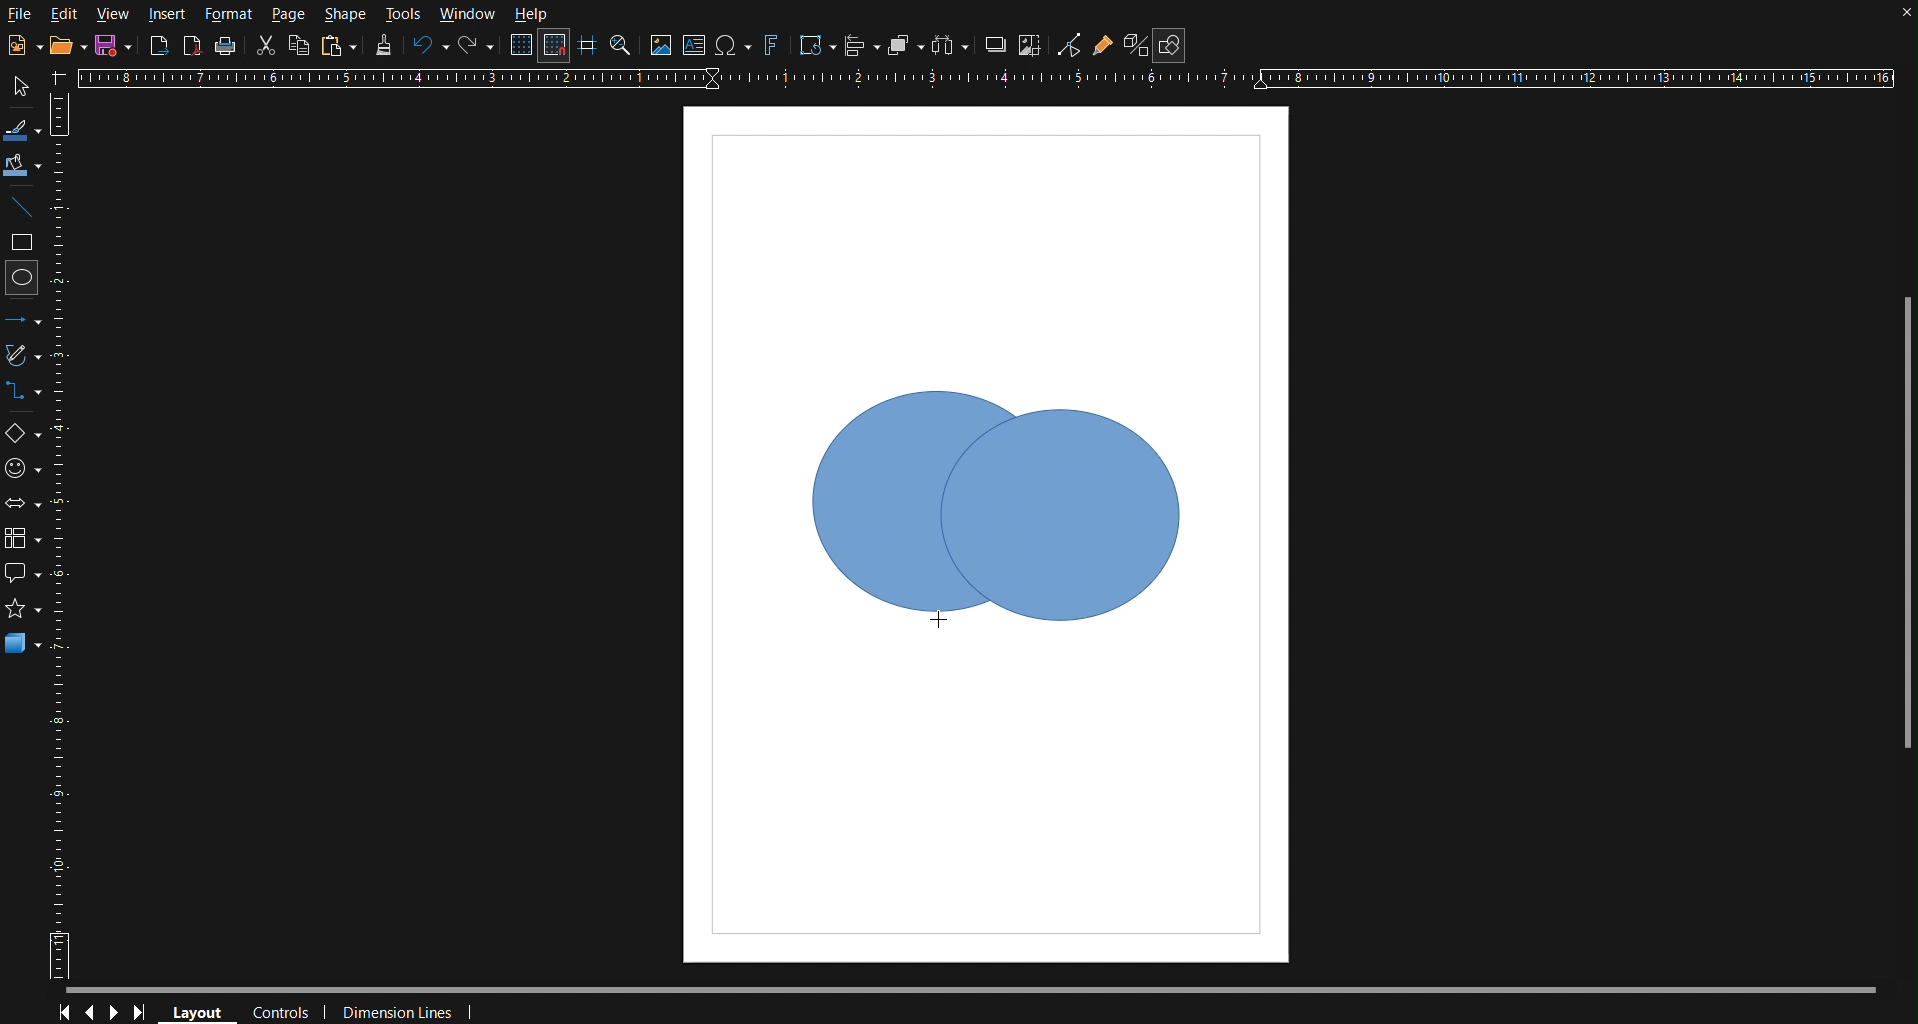 The height and width of the screenshot is (1024, 1918). Describe the element at coordinates (112, 14) in the screenshot. I see `View` at that location.